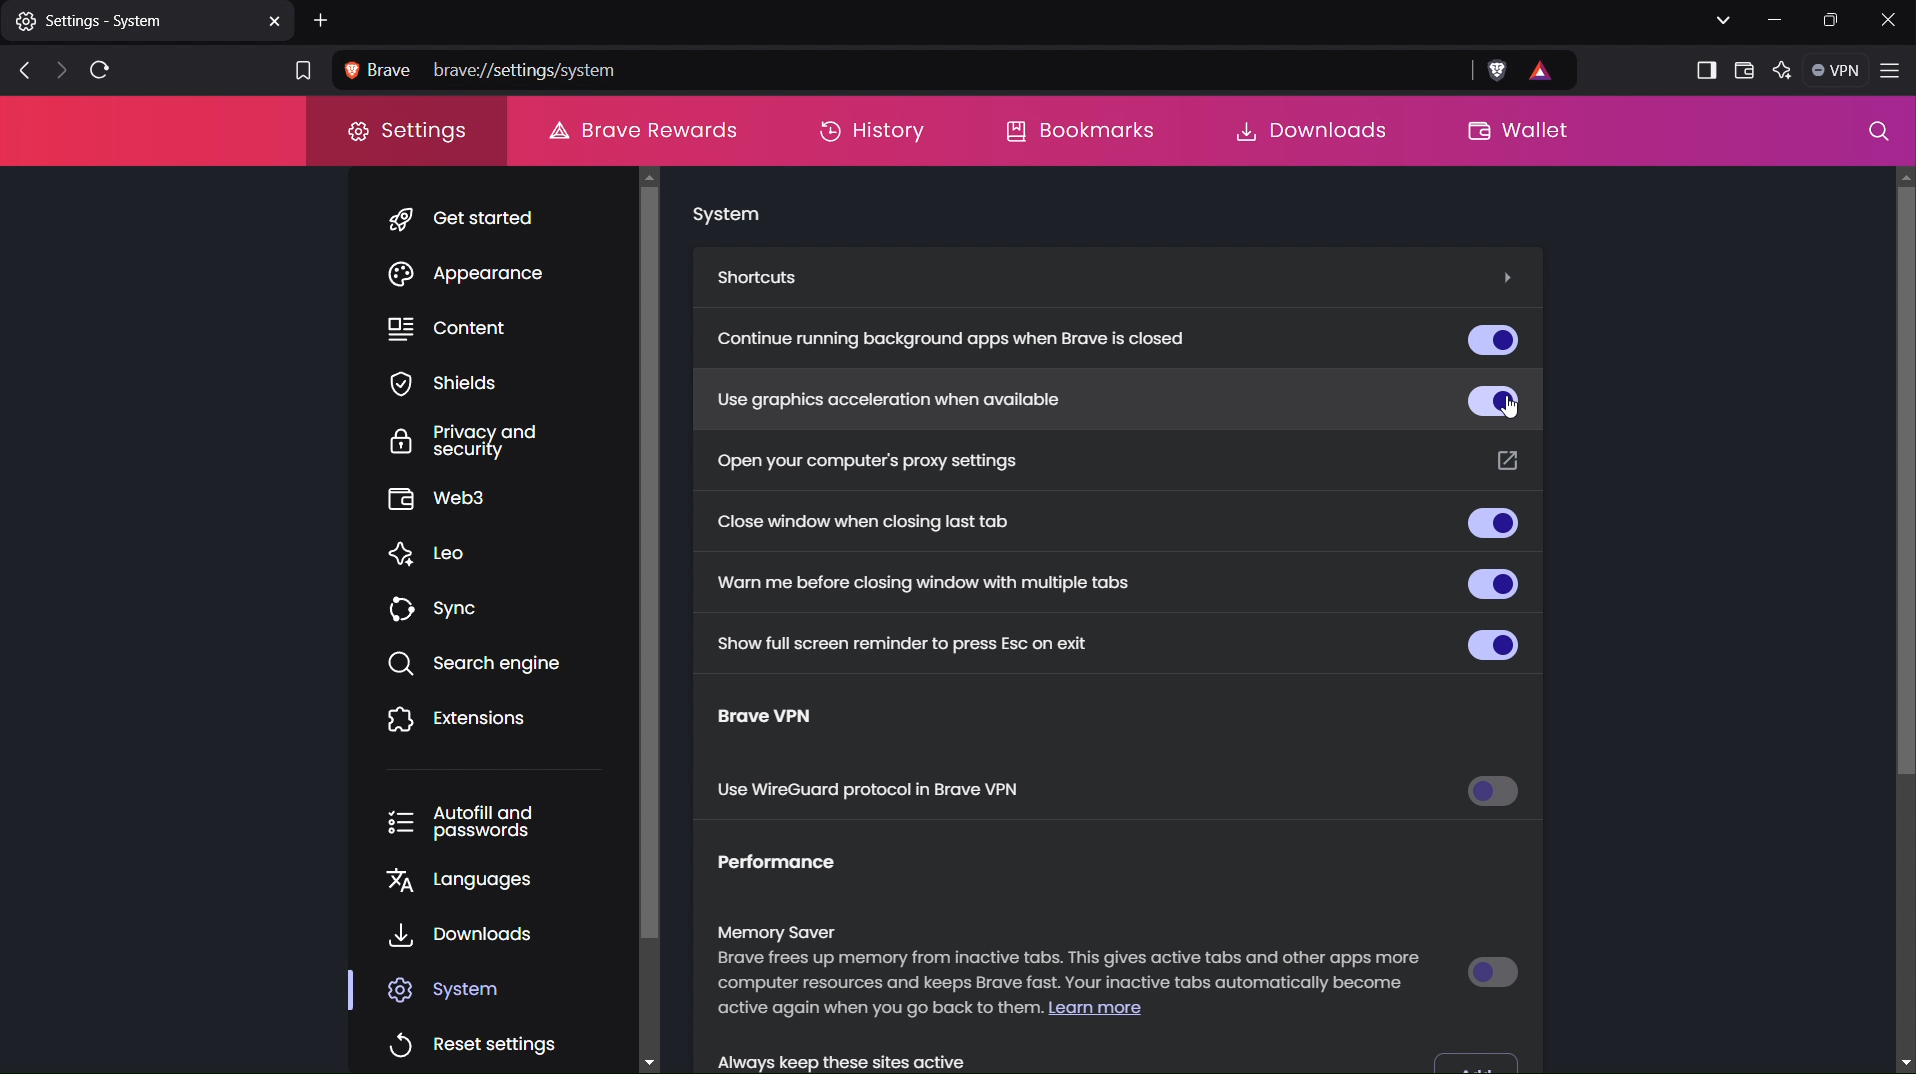  What do you see at coordinates (1479, 1058) in the screenshot?
I see `Button` at bounding box center [1479, 1058].